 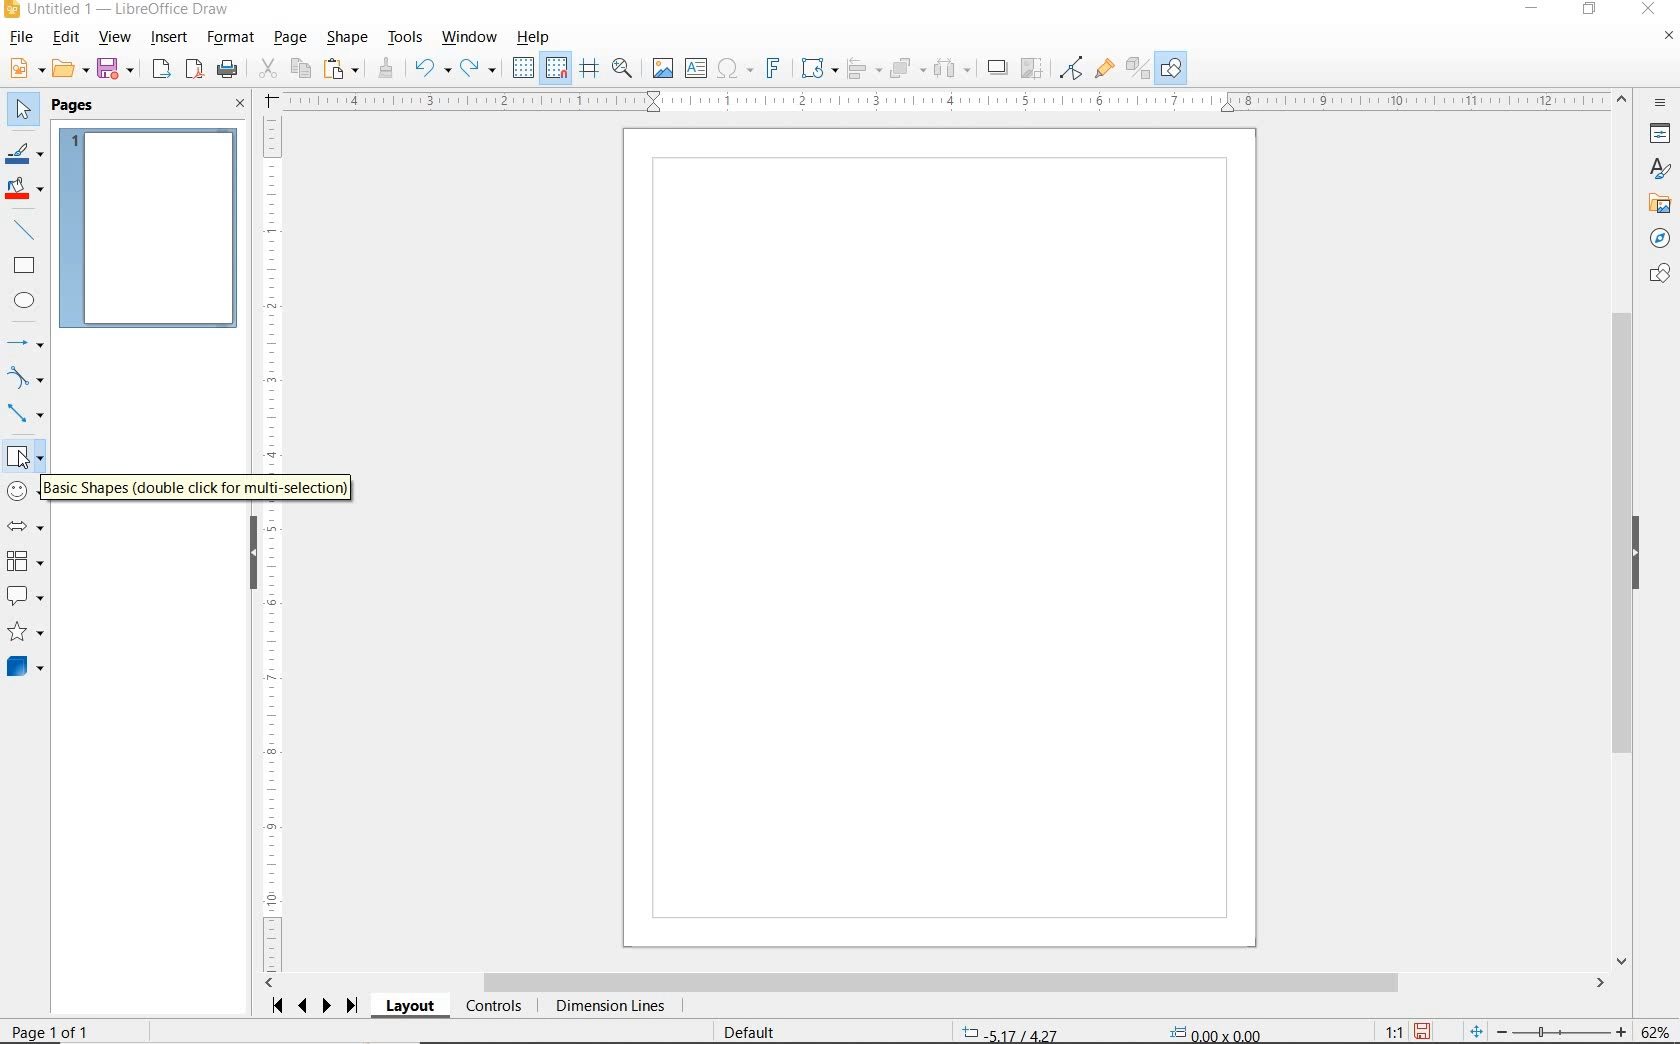 I want to click on EXPORT AS PDF, so click(x=196, y=71).